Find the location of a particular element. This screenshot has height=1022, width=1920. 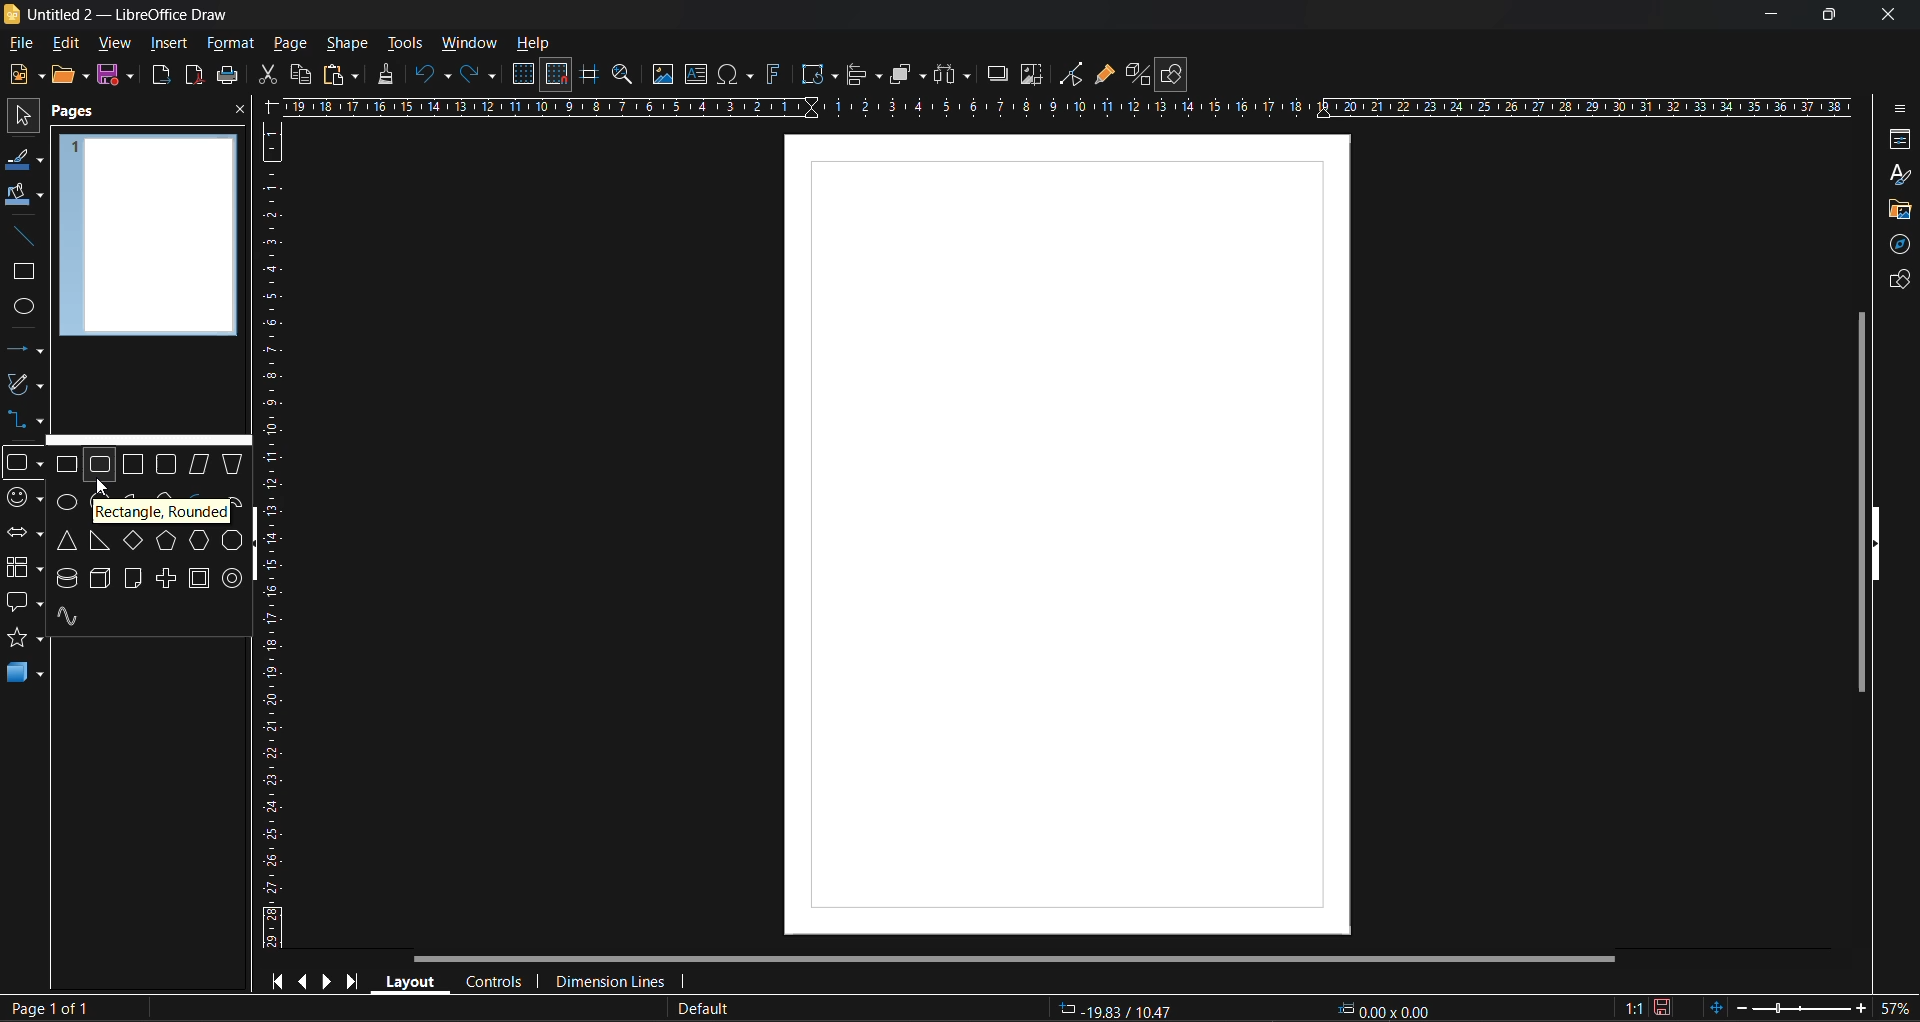

first is located at coordinates (275, 980).